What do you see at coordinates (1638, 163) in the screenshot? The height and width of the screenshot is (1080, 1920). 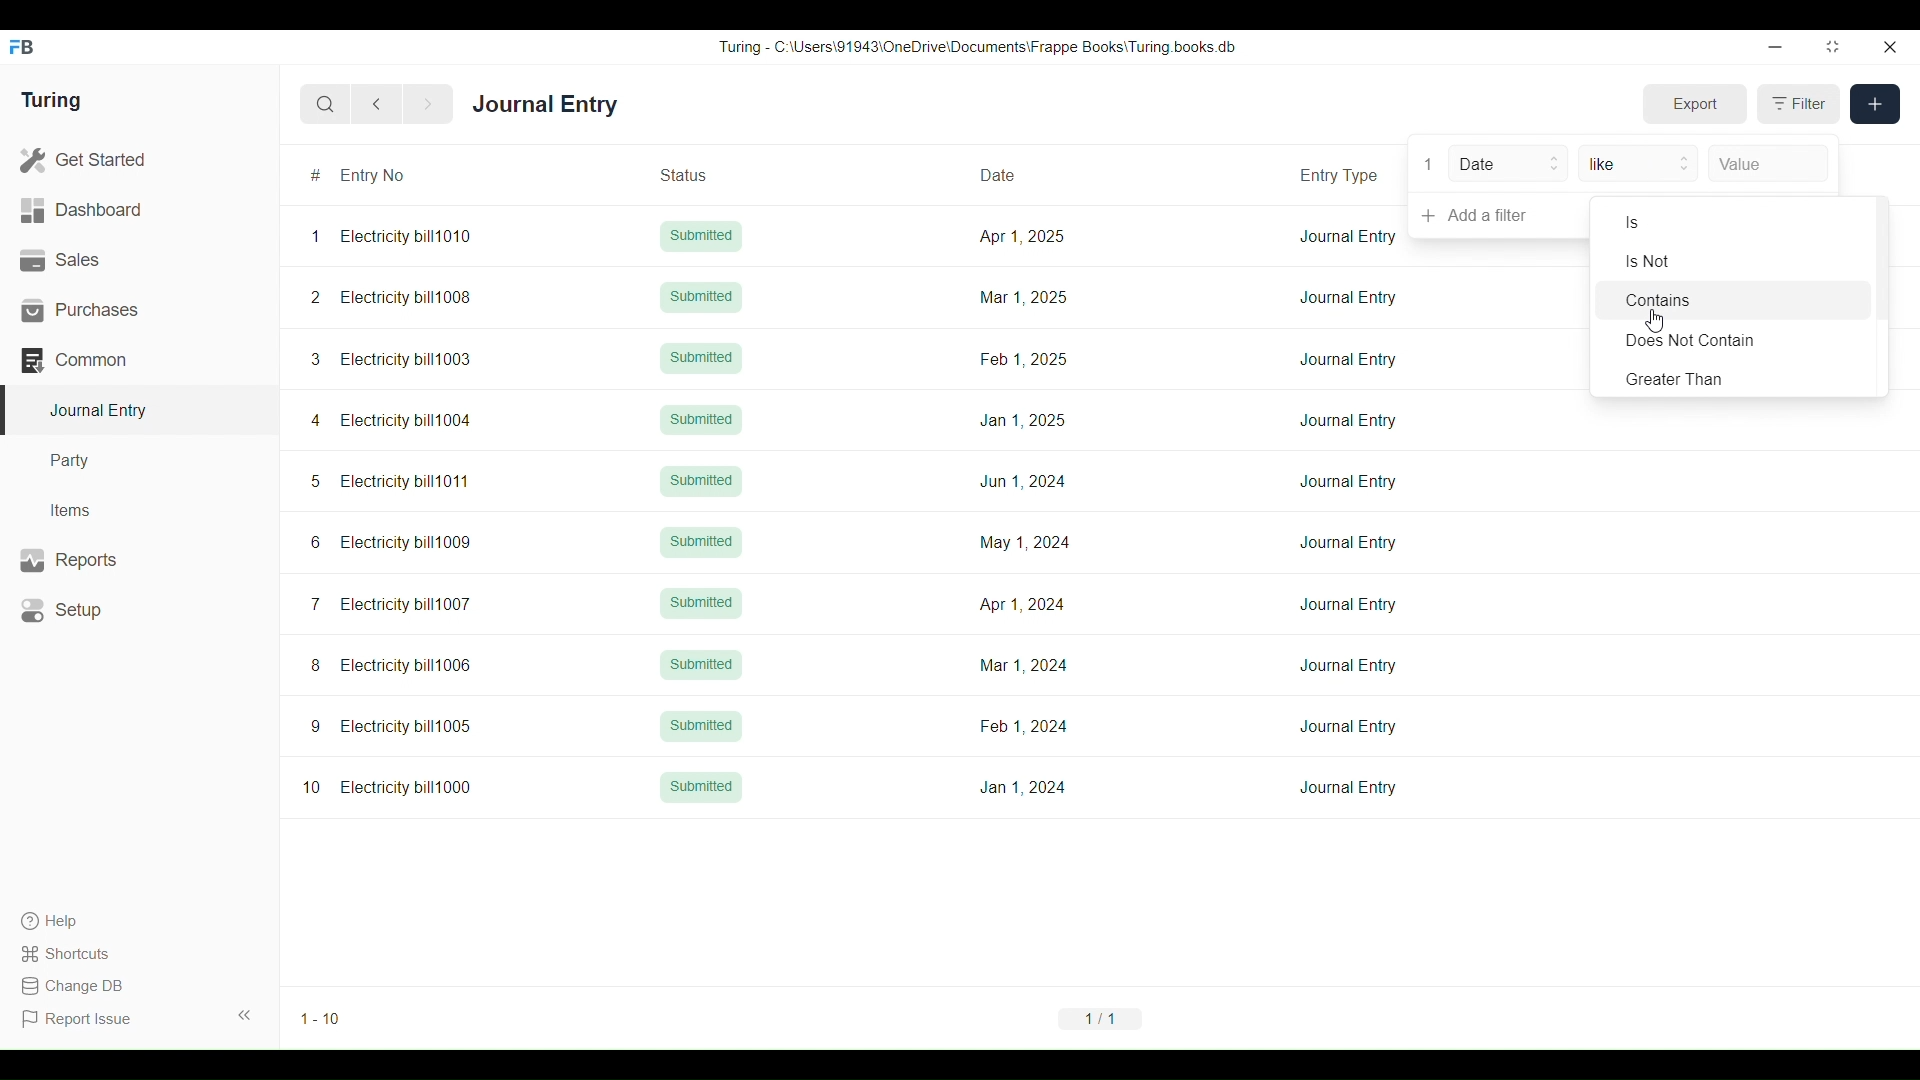 I see `like` at bounding box center [1638, 163].